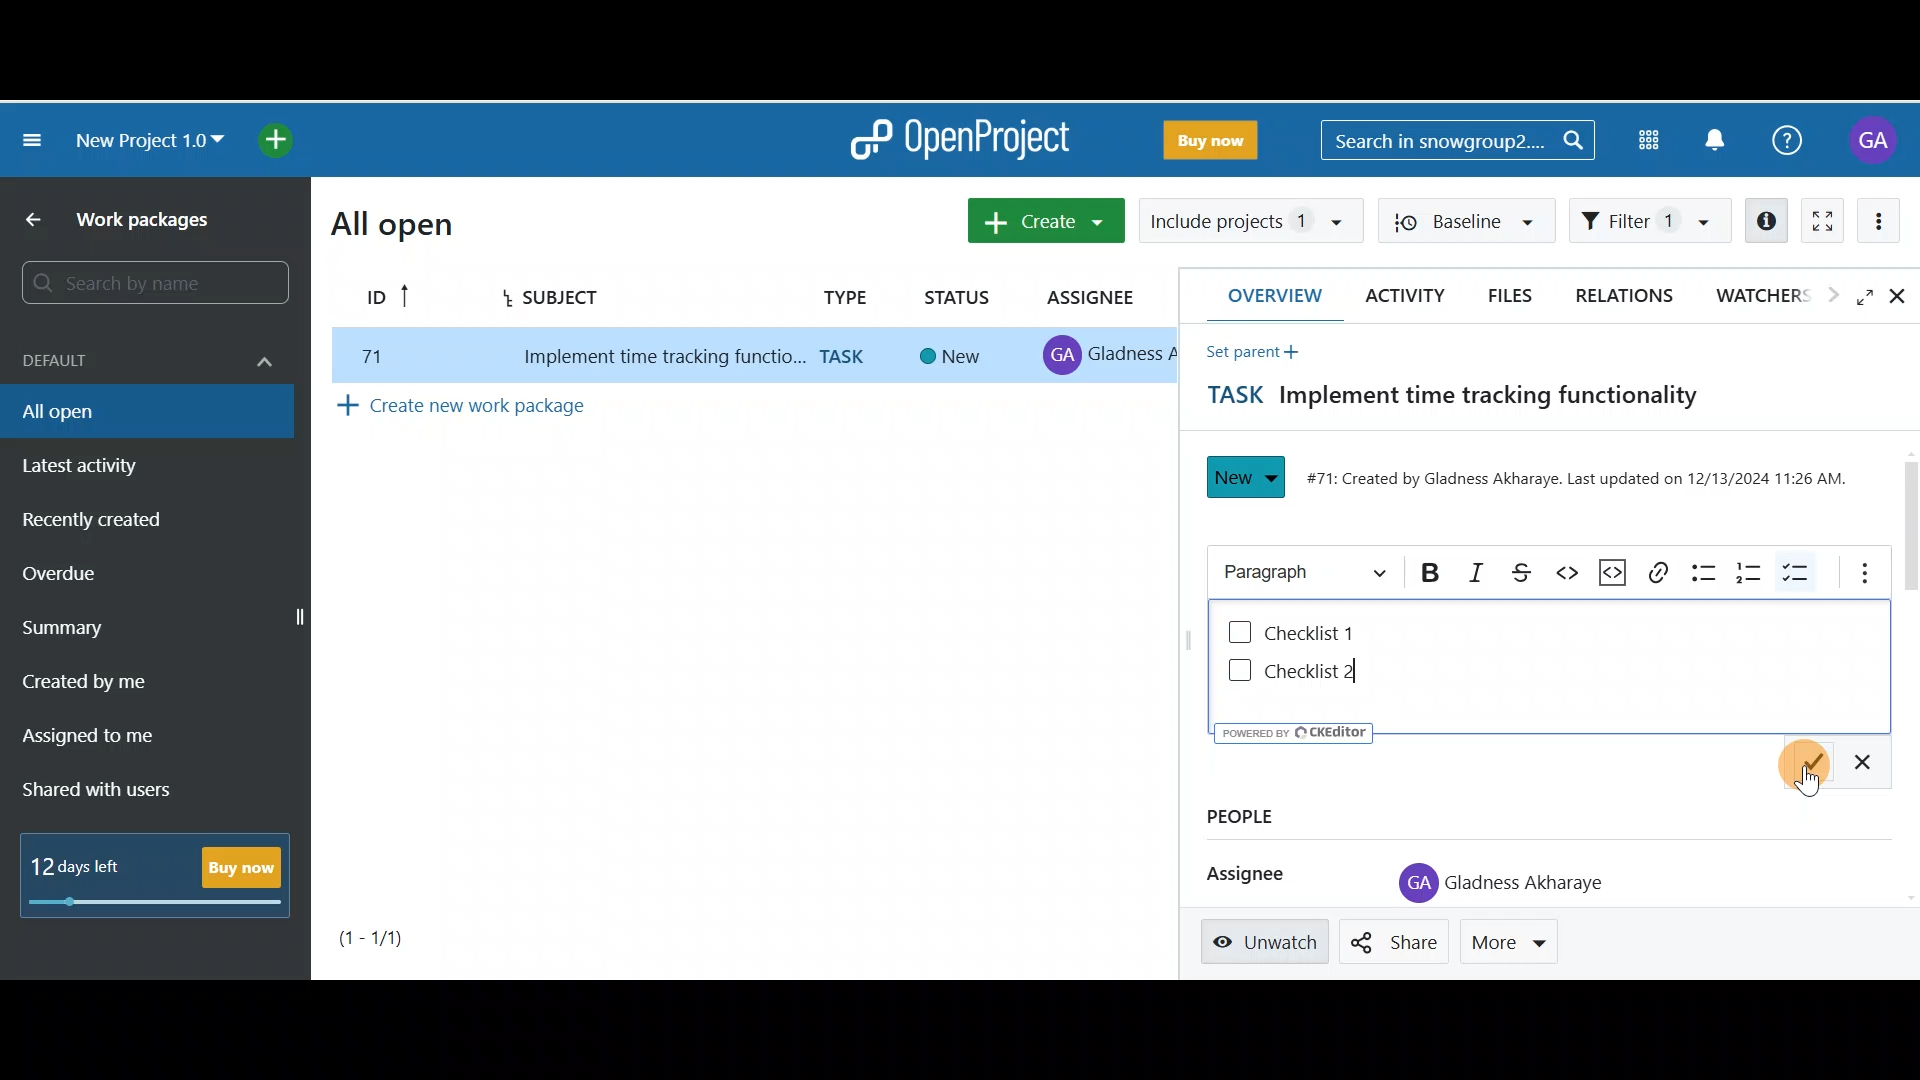 The height and width of the screenshot is (1080, 1920). What do you see at coordinates (1901, 298) in the screenshot?
I see `Close details view` at bounding box center [1901, 298].